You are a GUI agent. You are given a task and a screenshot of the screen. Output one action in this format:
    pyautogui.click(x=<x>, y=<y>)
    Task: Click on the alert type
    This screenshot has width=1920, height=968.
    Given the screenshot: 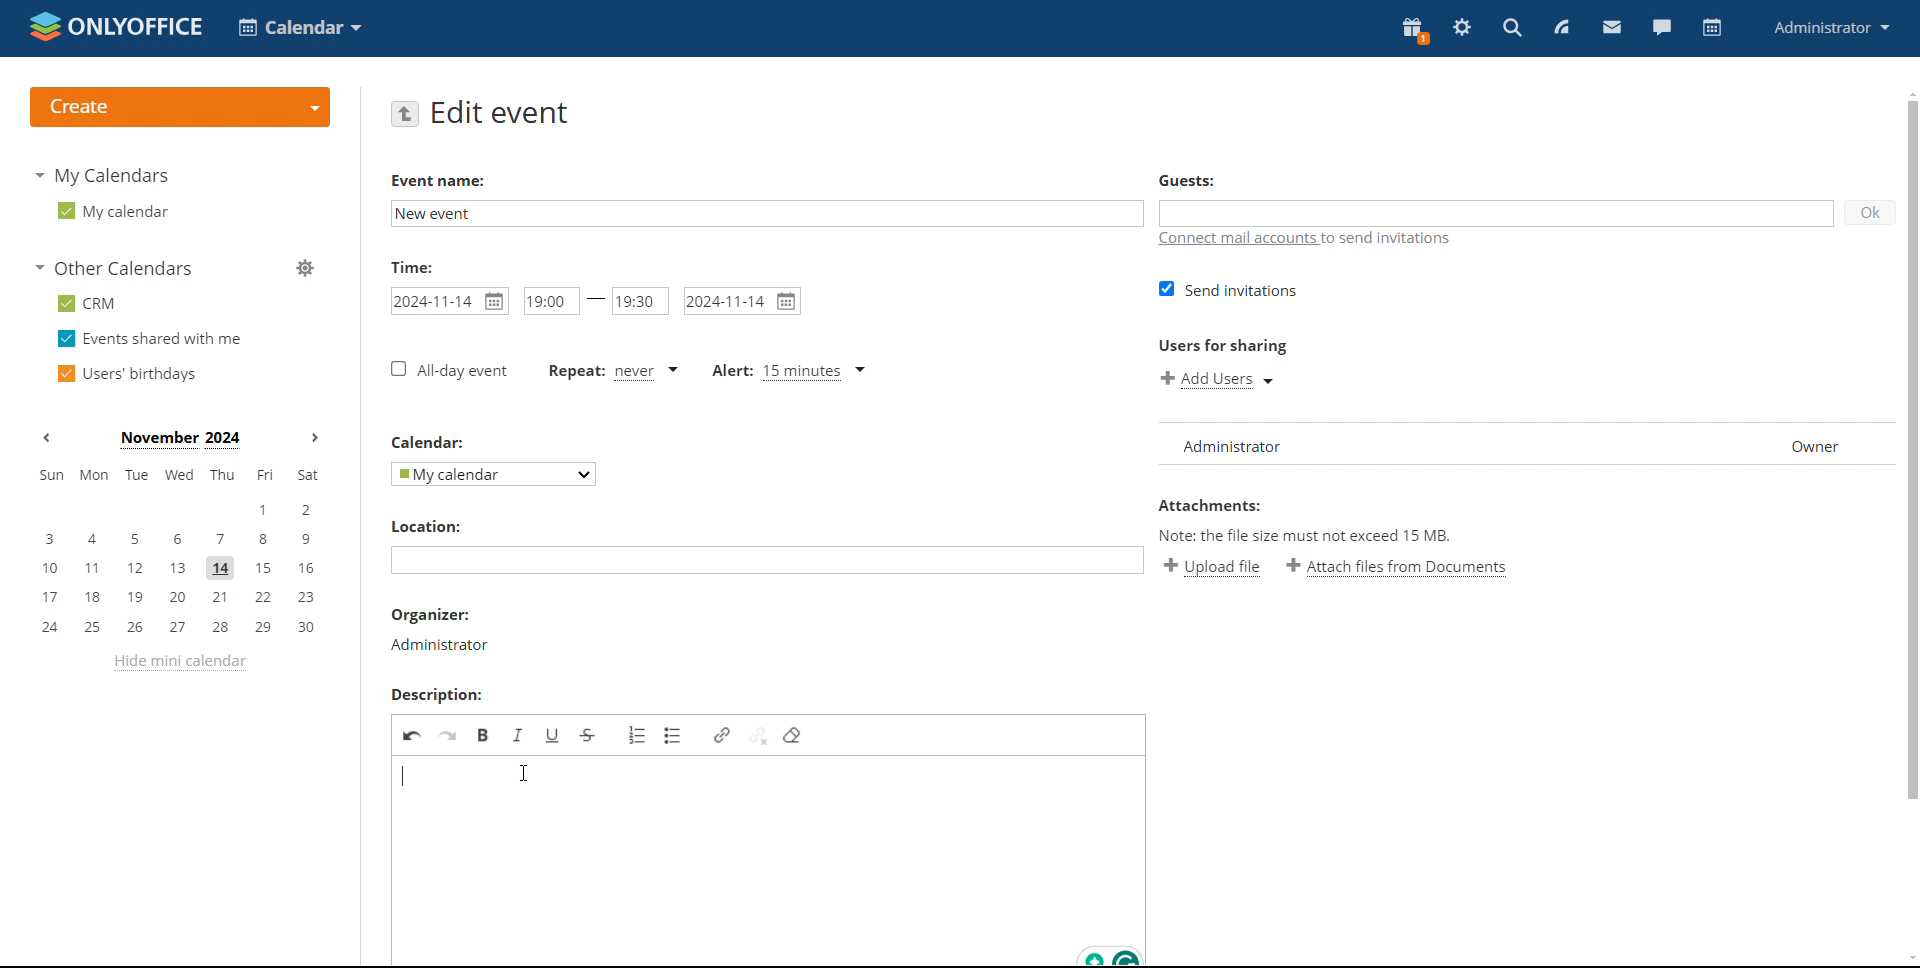 What is the action you would take?
    pyautogui.click(x=789, y=372)
    